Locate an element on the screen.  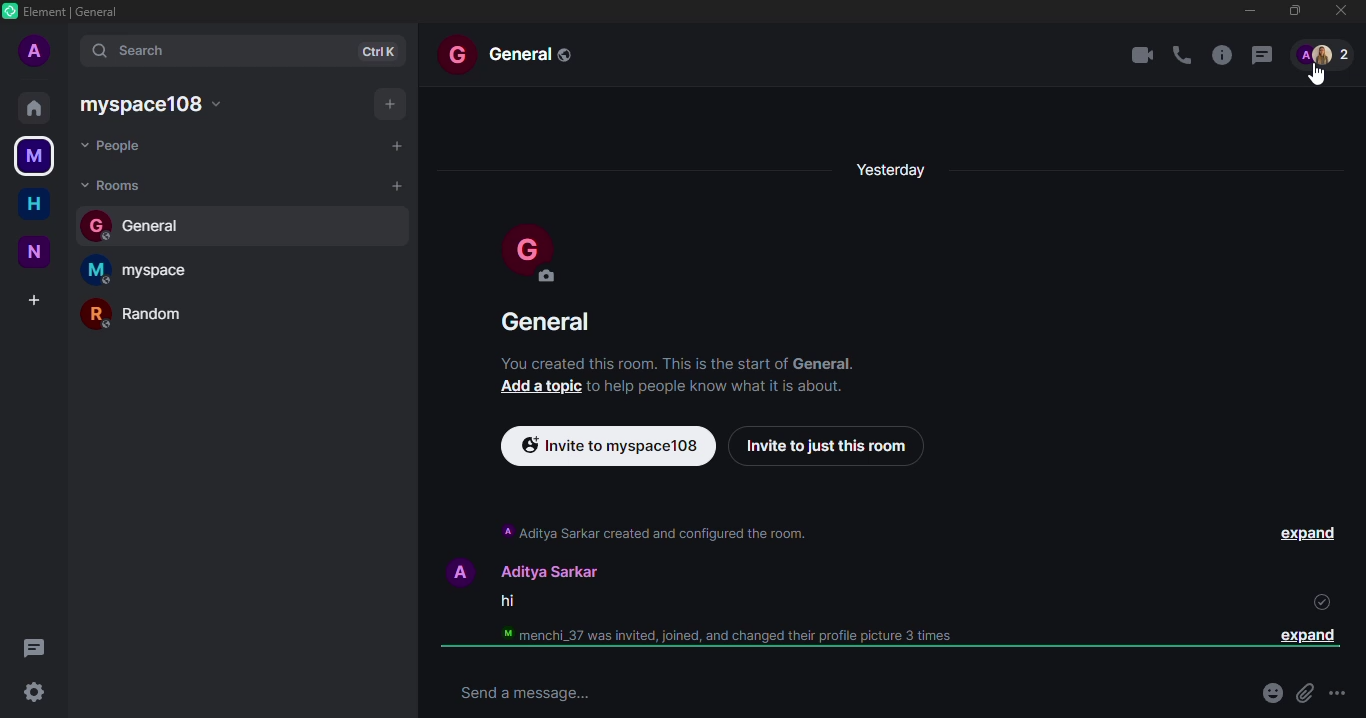
send a message... is located at coordinates (519, 692).